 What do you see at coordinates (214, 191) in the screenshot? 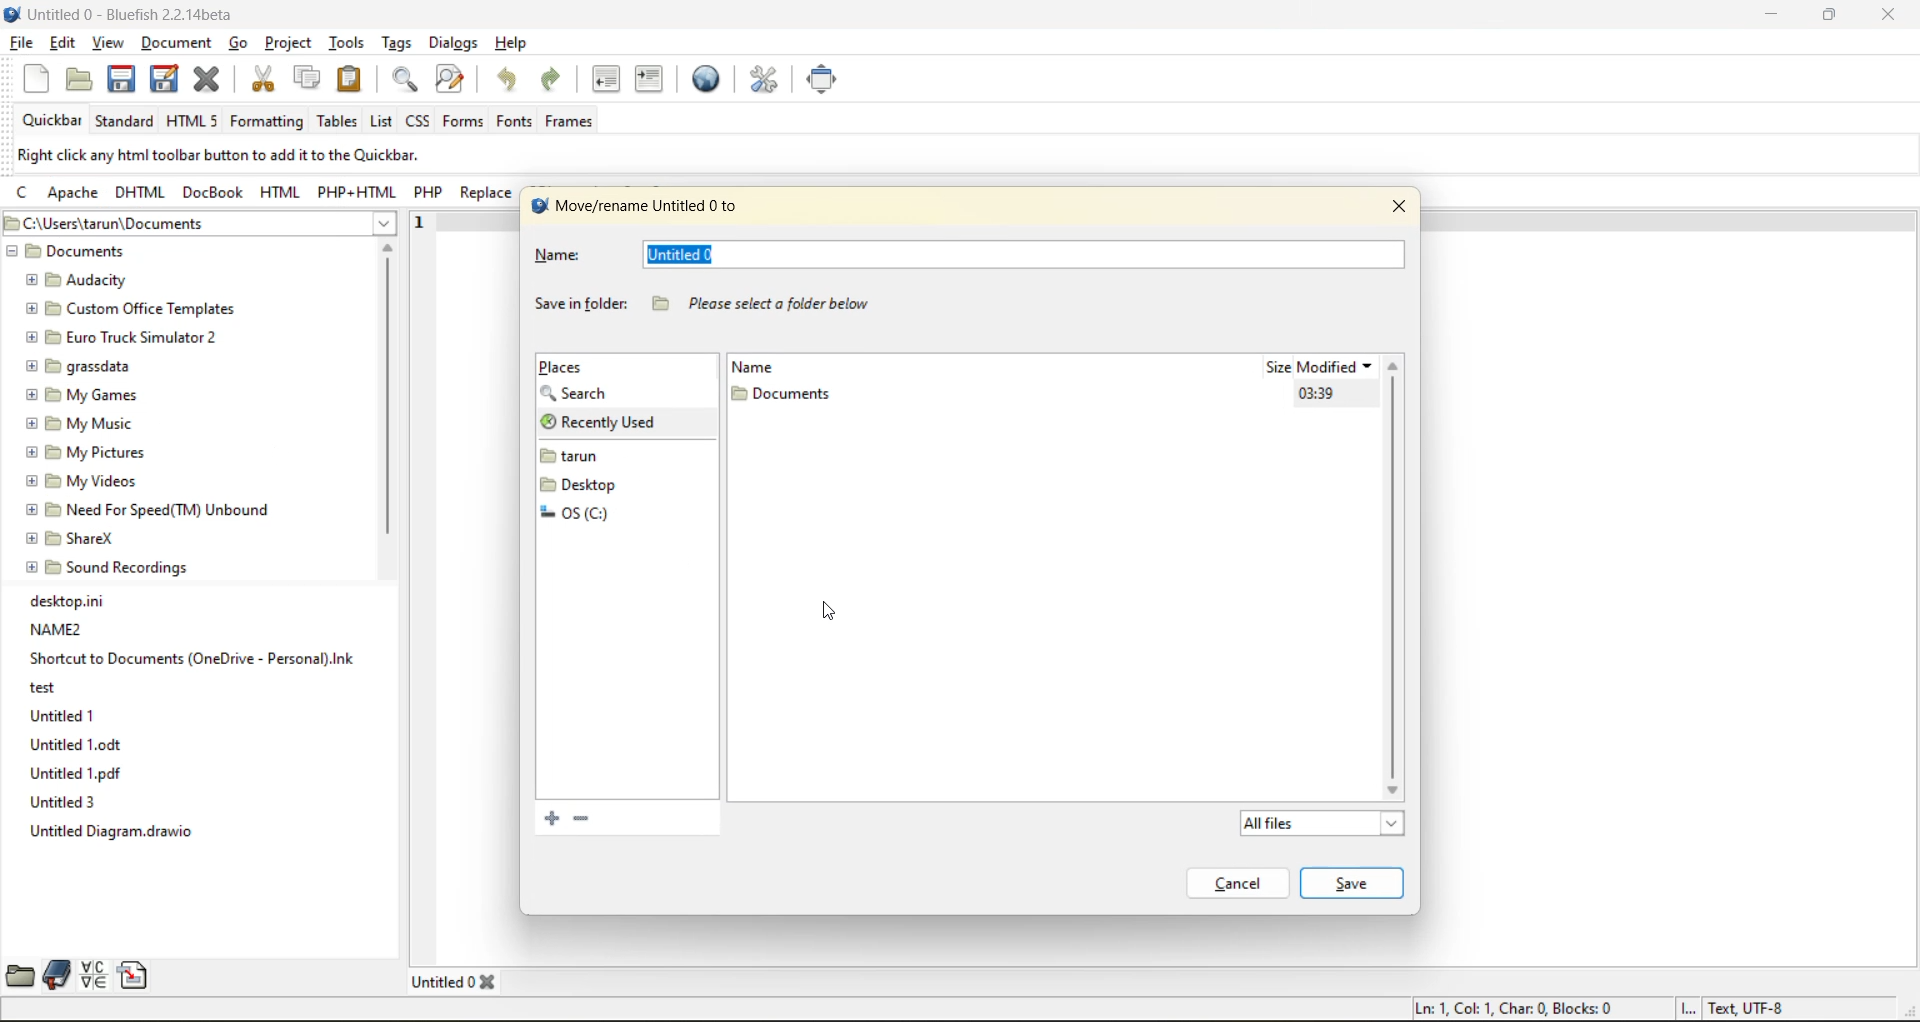
I see `docbook` at bounding box center [214, 191].